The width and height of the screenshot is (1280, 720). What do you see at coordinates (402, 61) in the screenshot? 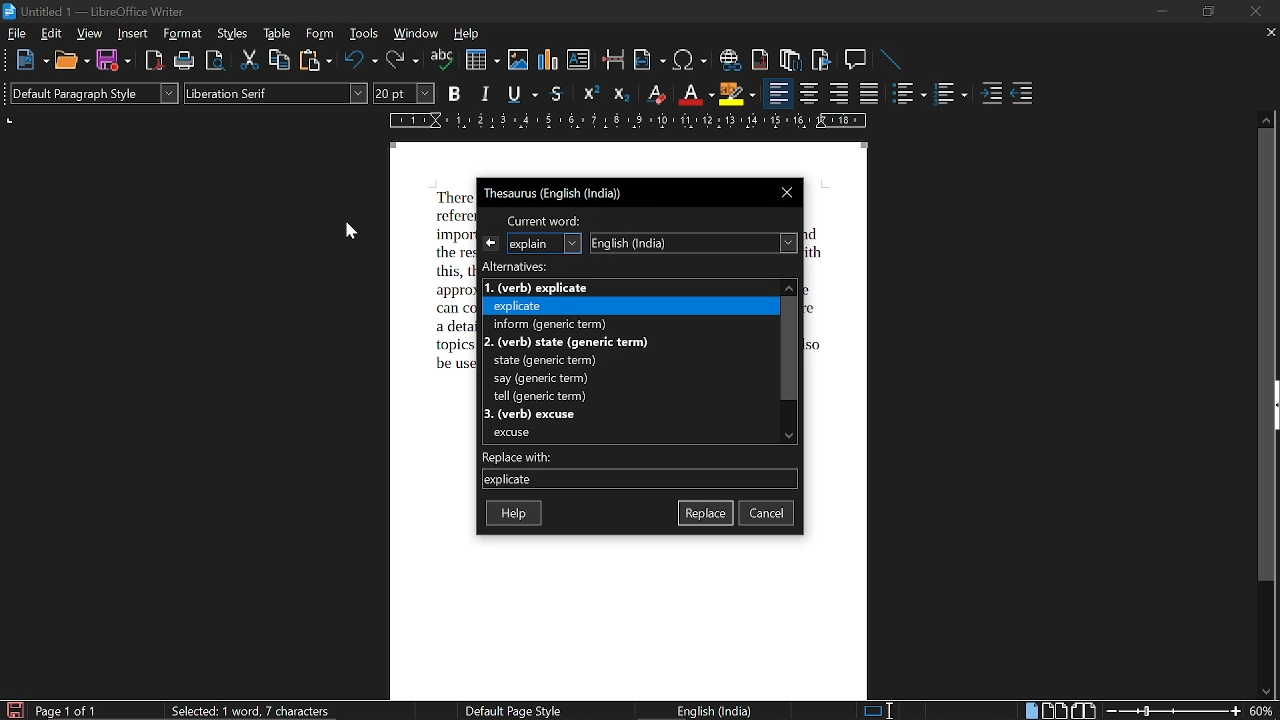
I see `redo` at bounding box center [402, 61].